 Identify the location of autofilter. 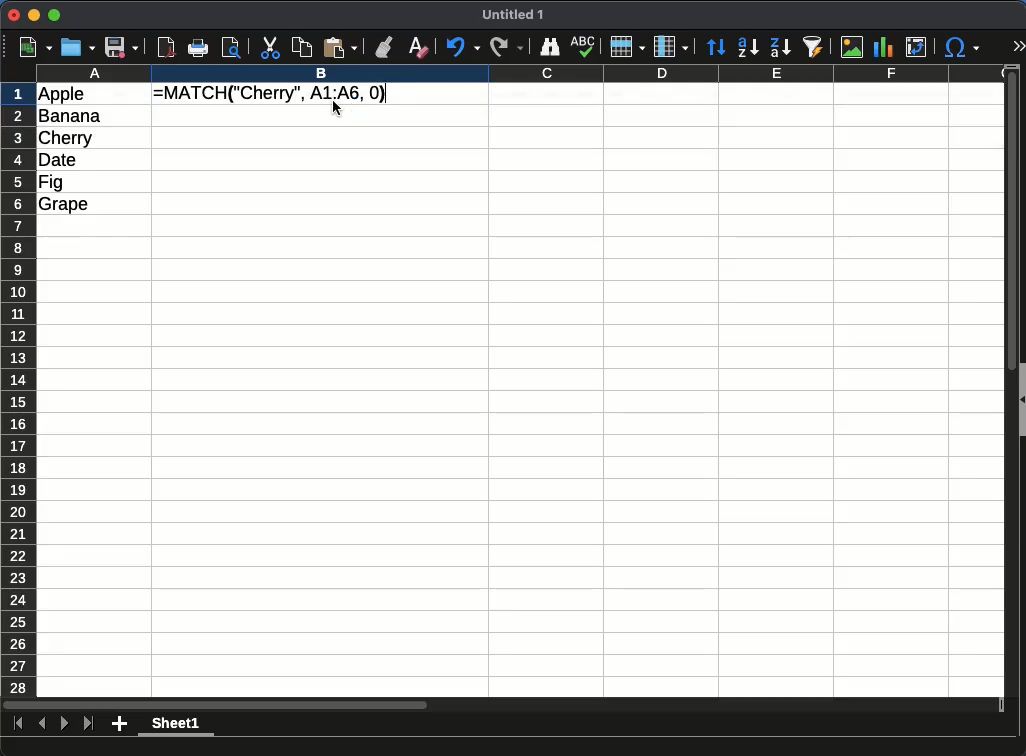
(813, 47).